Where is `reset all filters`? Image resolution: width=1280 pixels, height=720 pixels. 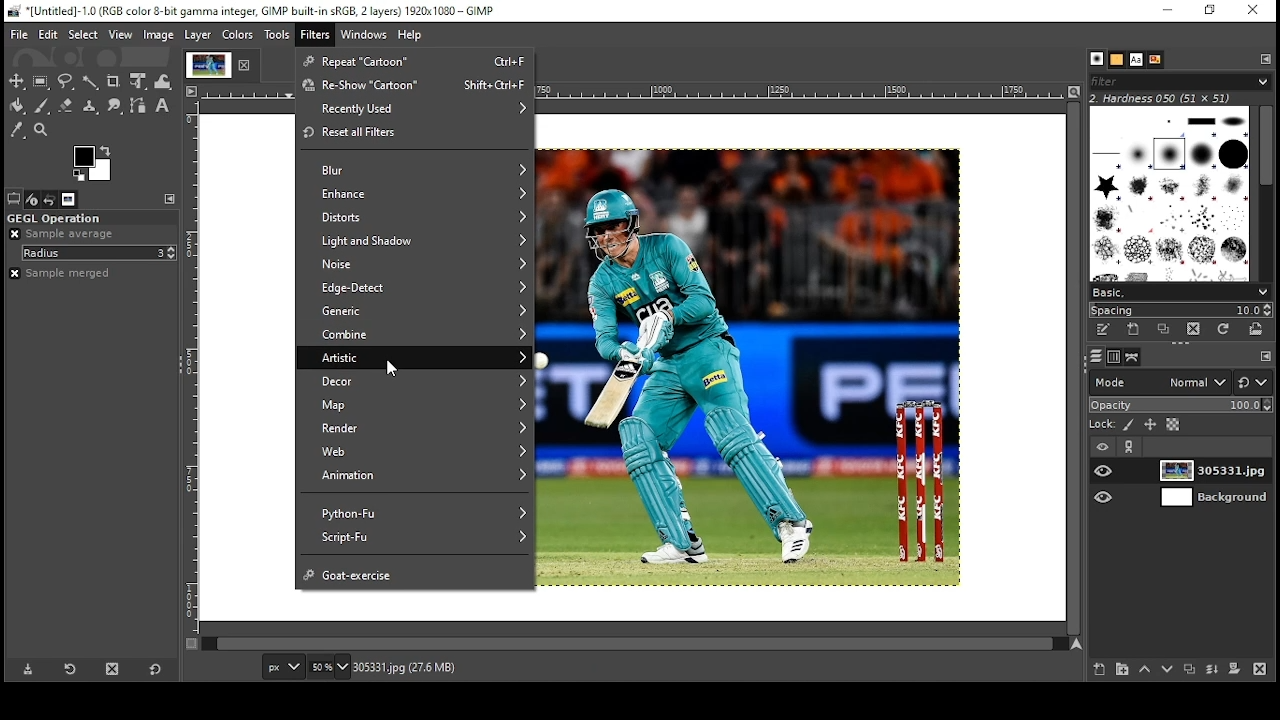
reset all filters is located at coordinates (416, 134).